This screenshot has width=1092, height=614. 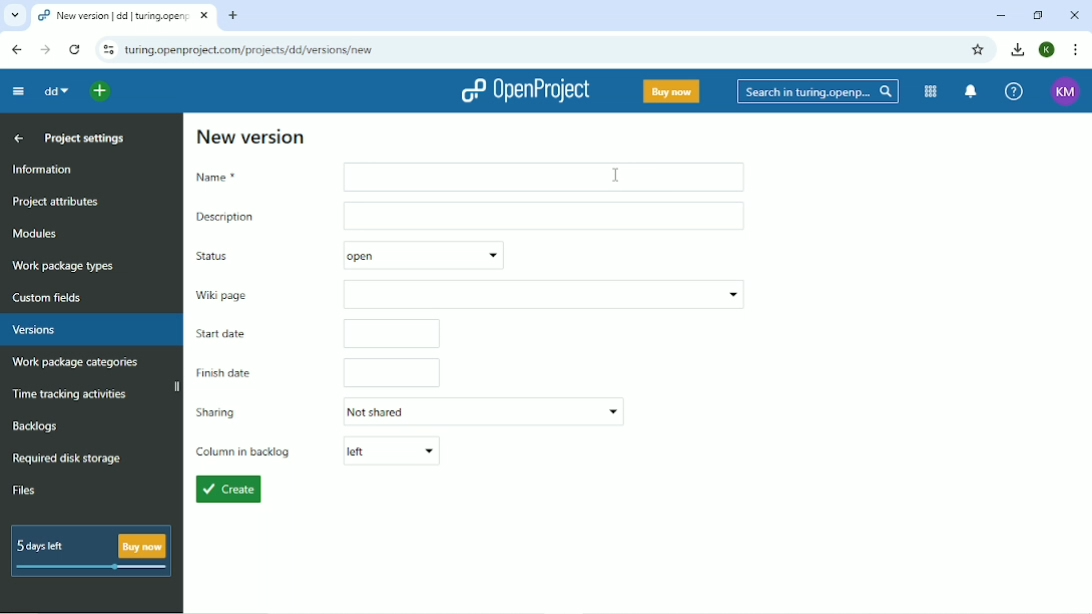 I want to click on Modules, so click(x=36, y=233).